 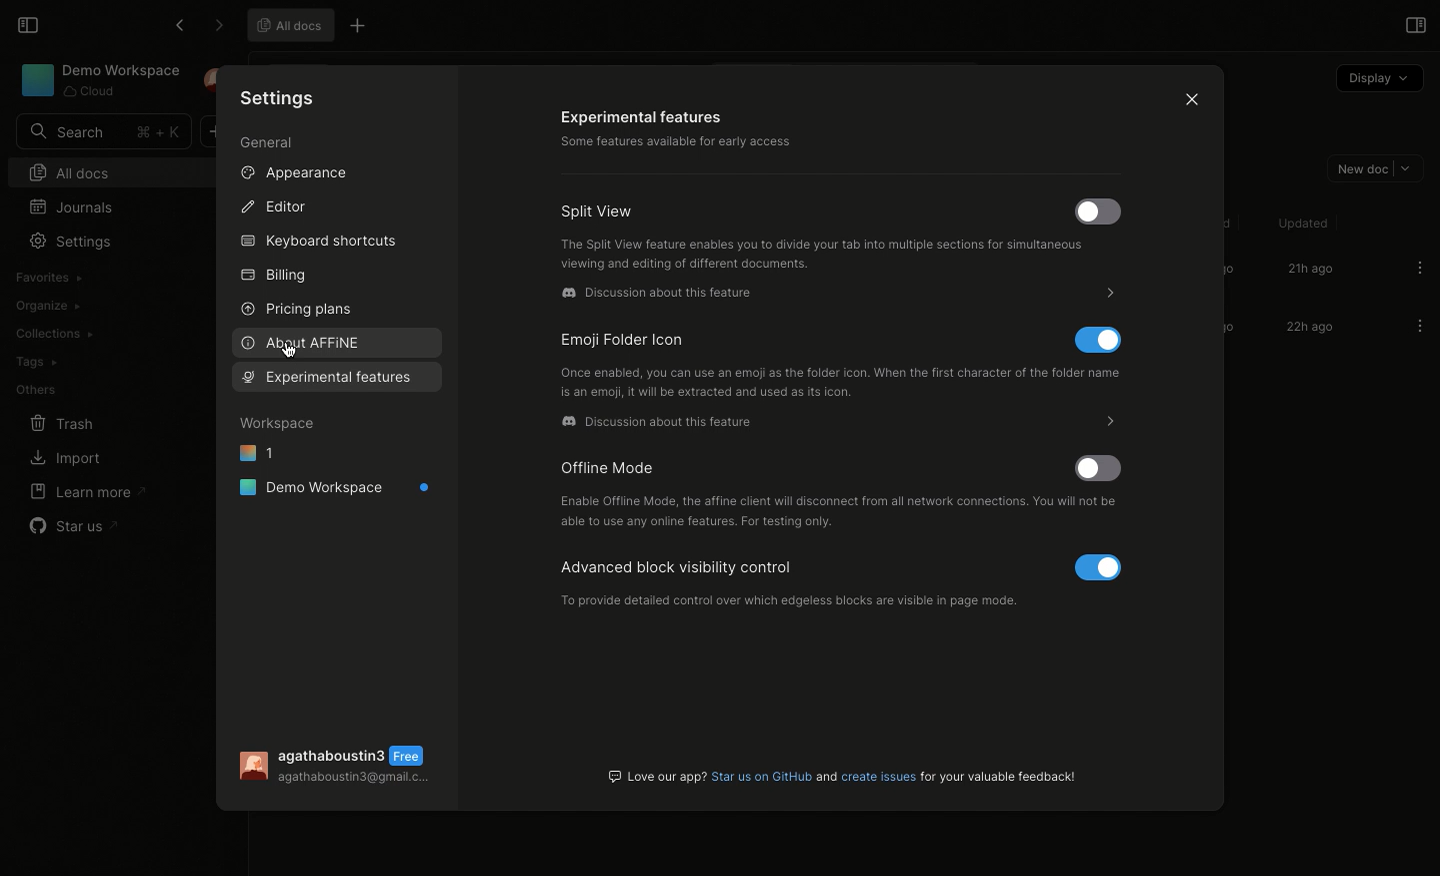 I want to click on Star us, so click(x=76, y=526).